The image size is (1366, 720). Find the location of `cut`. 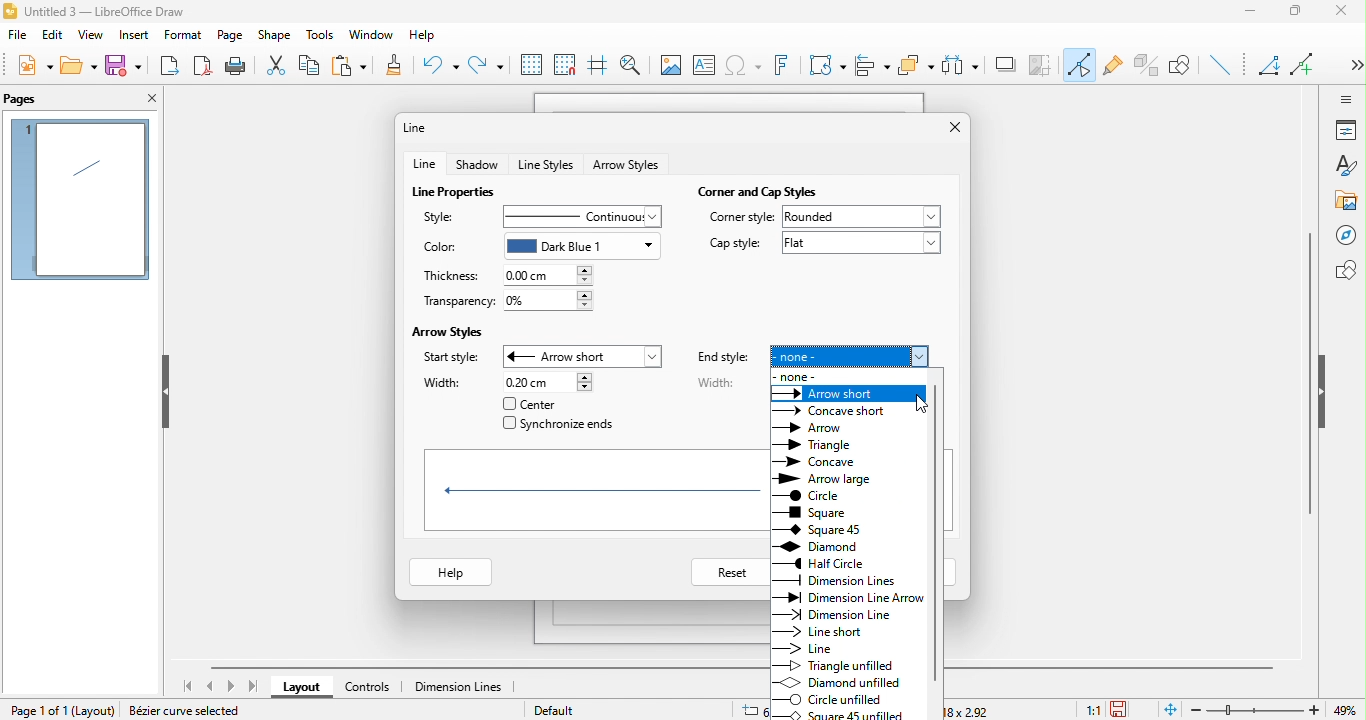

cut is located at coordinates (276, 66).